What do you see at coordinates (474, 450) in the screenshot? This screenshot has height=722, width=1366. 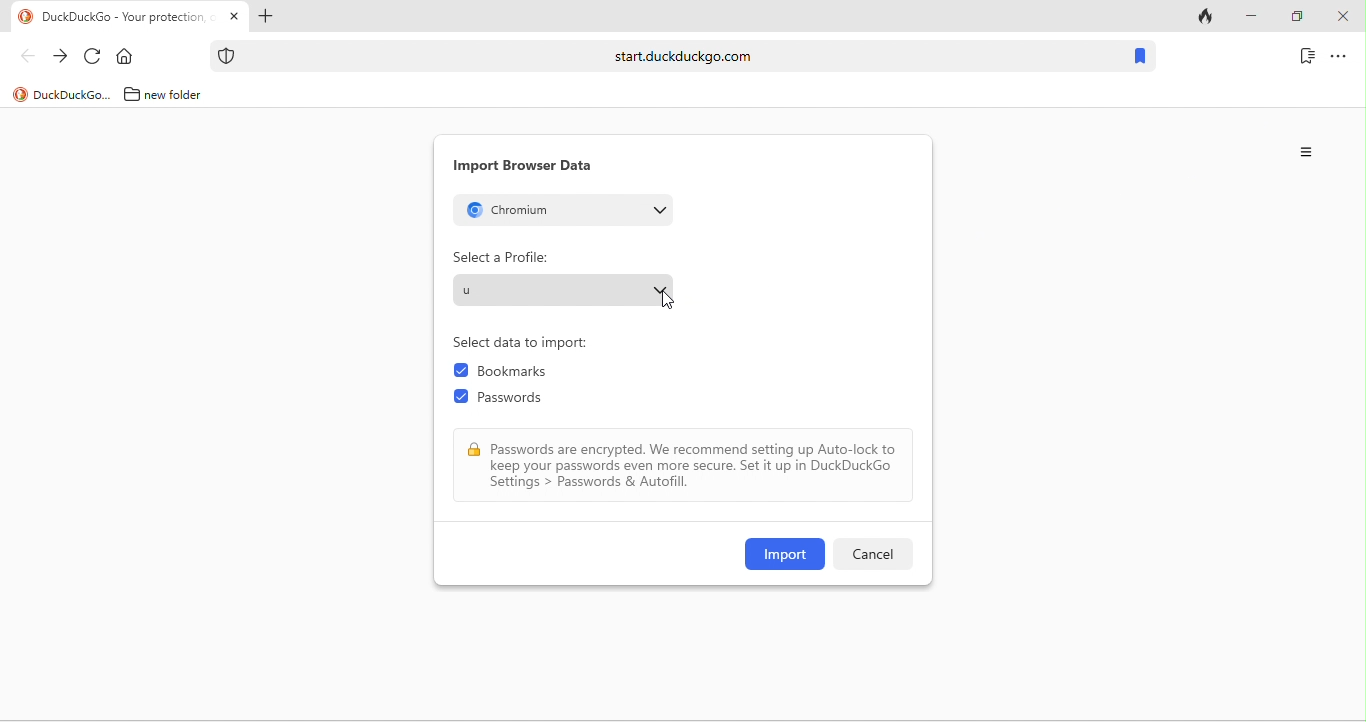 I see `Lock icon` at bounding box center [474, 450].